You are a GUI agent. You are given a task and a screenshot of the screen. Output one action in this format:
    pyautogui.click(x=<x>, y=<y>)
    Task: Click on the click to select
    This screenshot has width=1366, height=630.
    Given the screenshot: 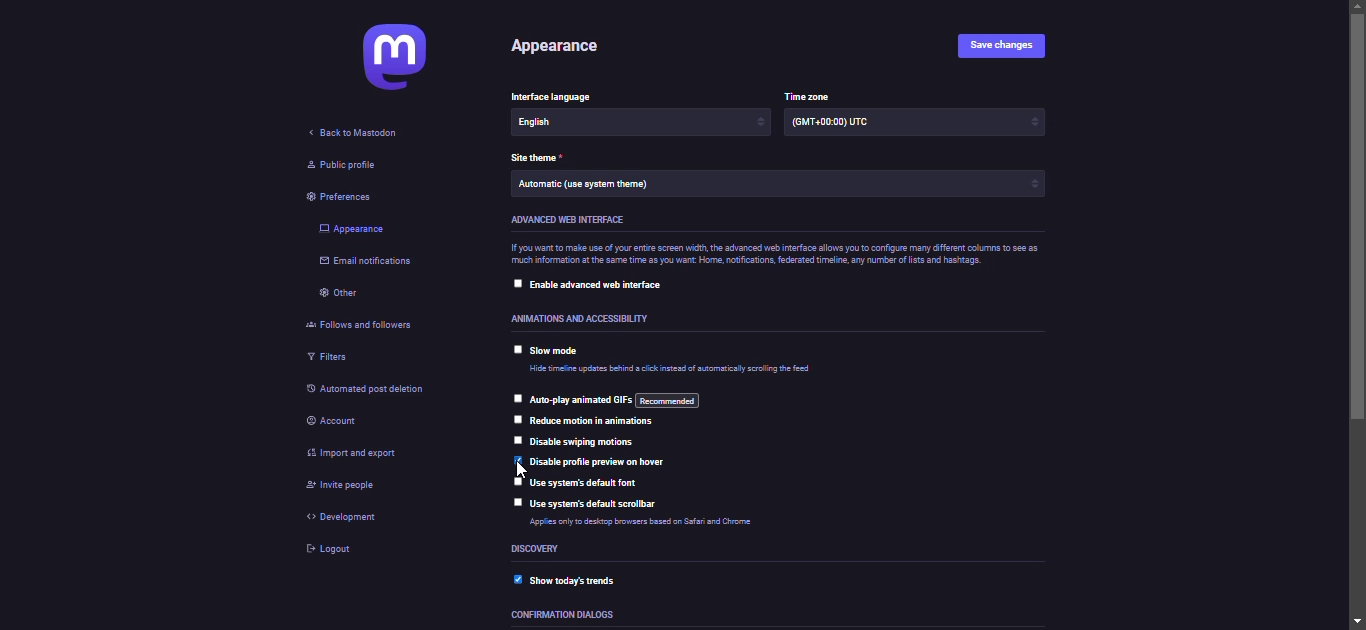 What is the action you would take?
    pyautogui.click(x=518, y=420)
    